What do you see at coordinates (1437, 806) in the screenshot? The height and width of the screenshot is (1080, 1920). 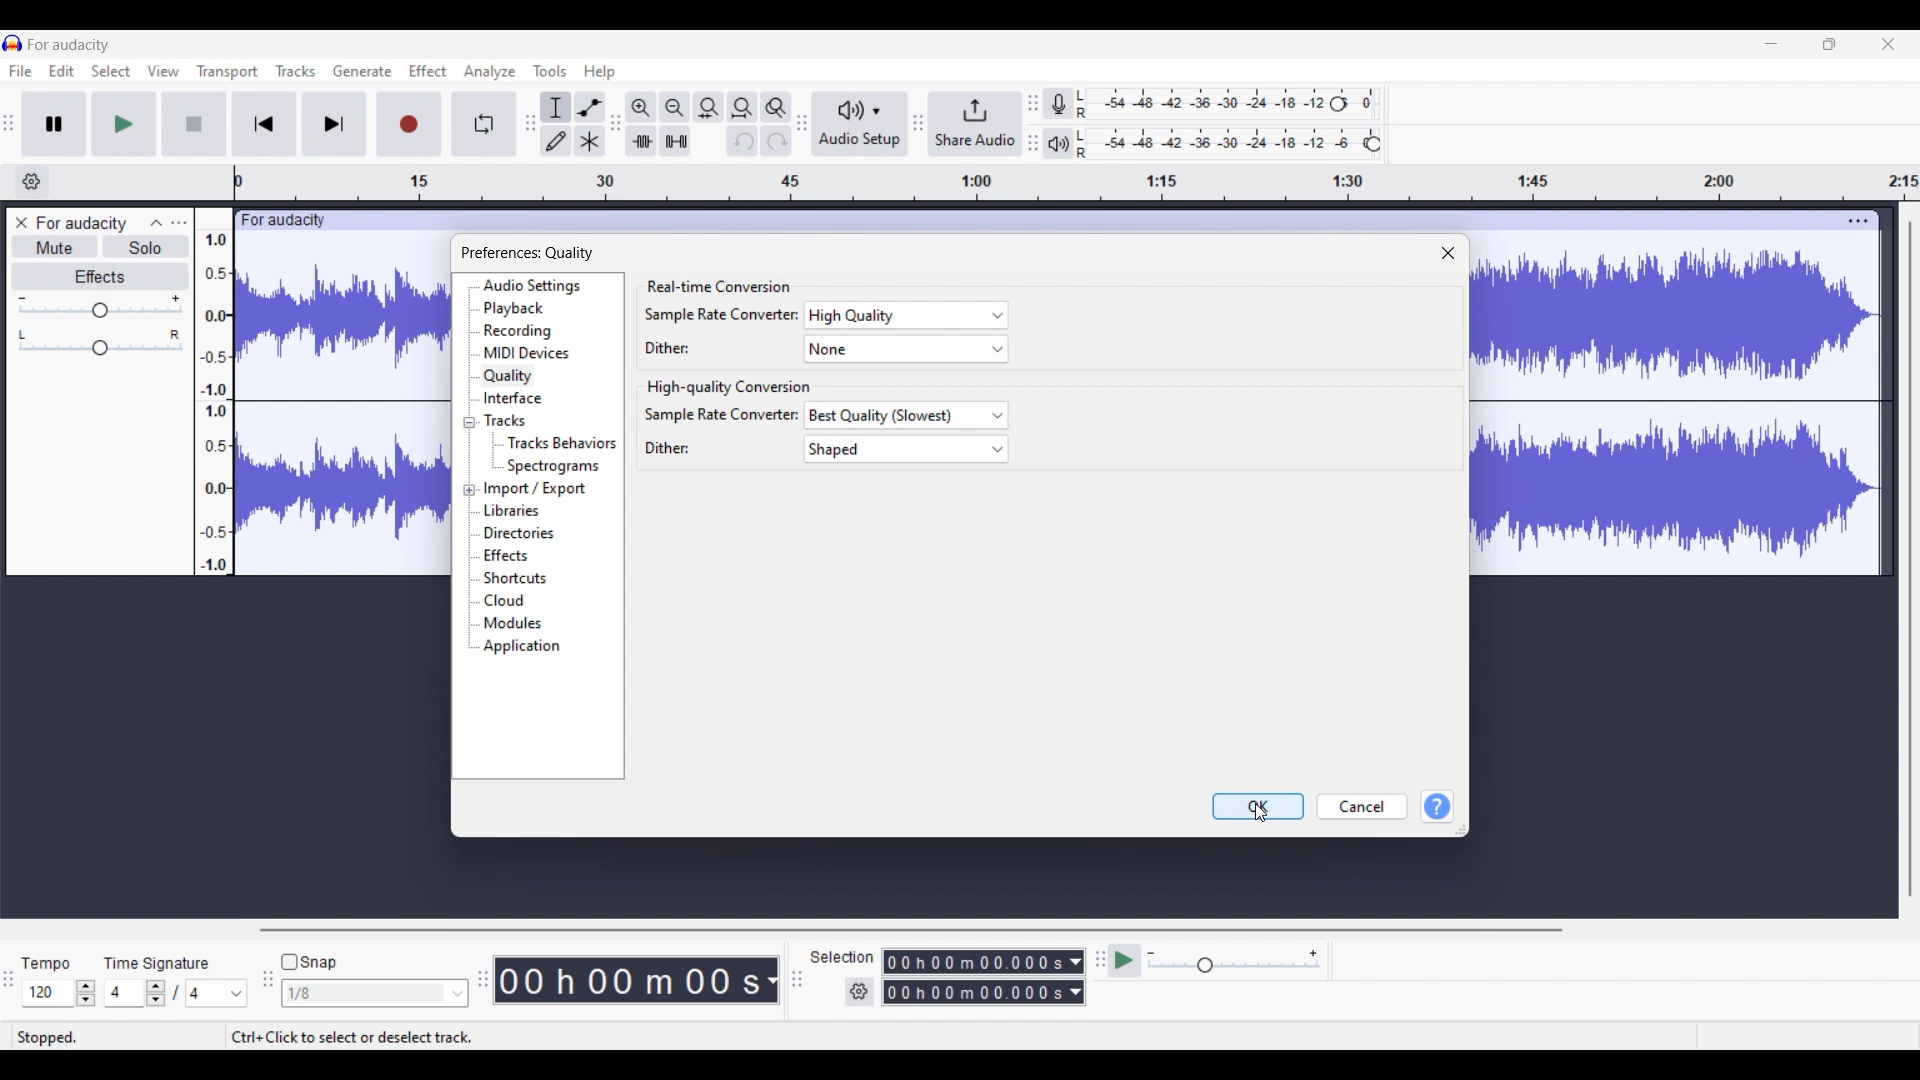 I see `Help` at bounding box center [1437, 806].